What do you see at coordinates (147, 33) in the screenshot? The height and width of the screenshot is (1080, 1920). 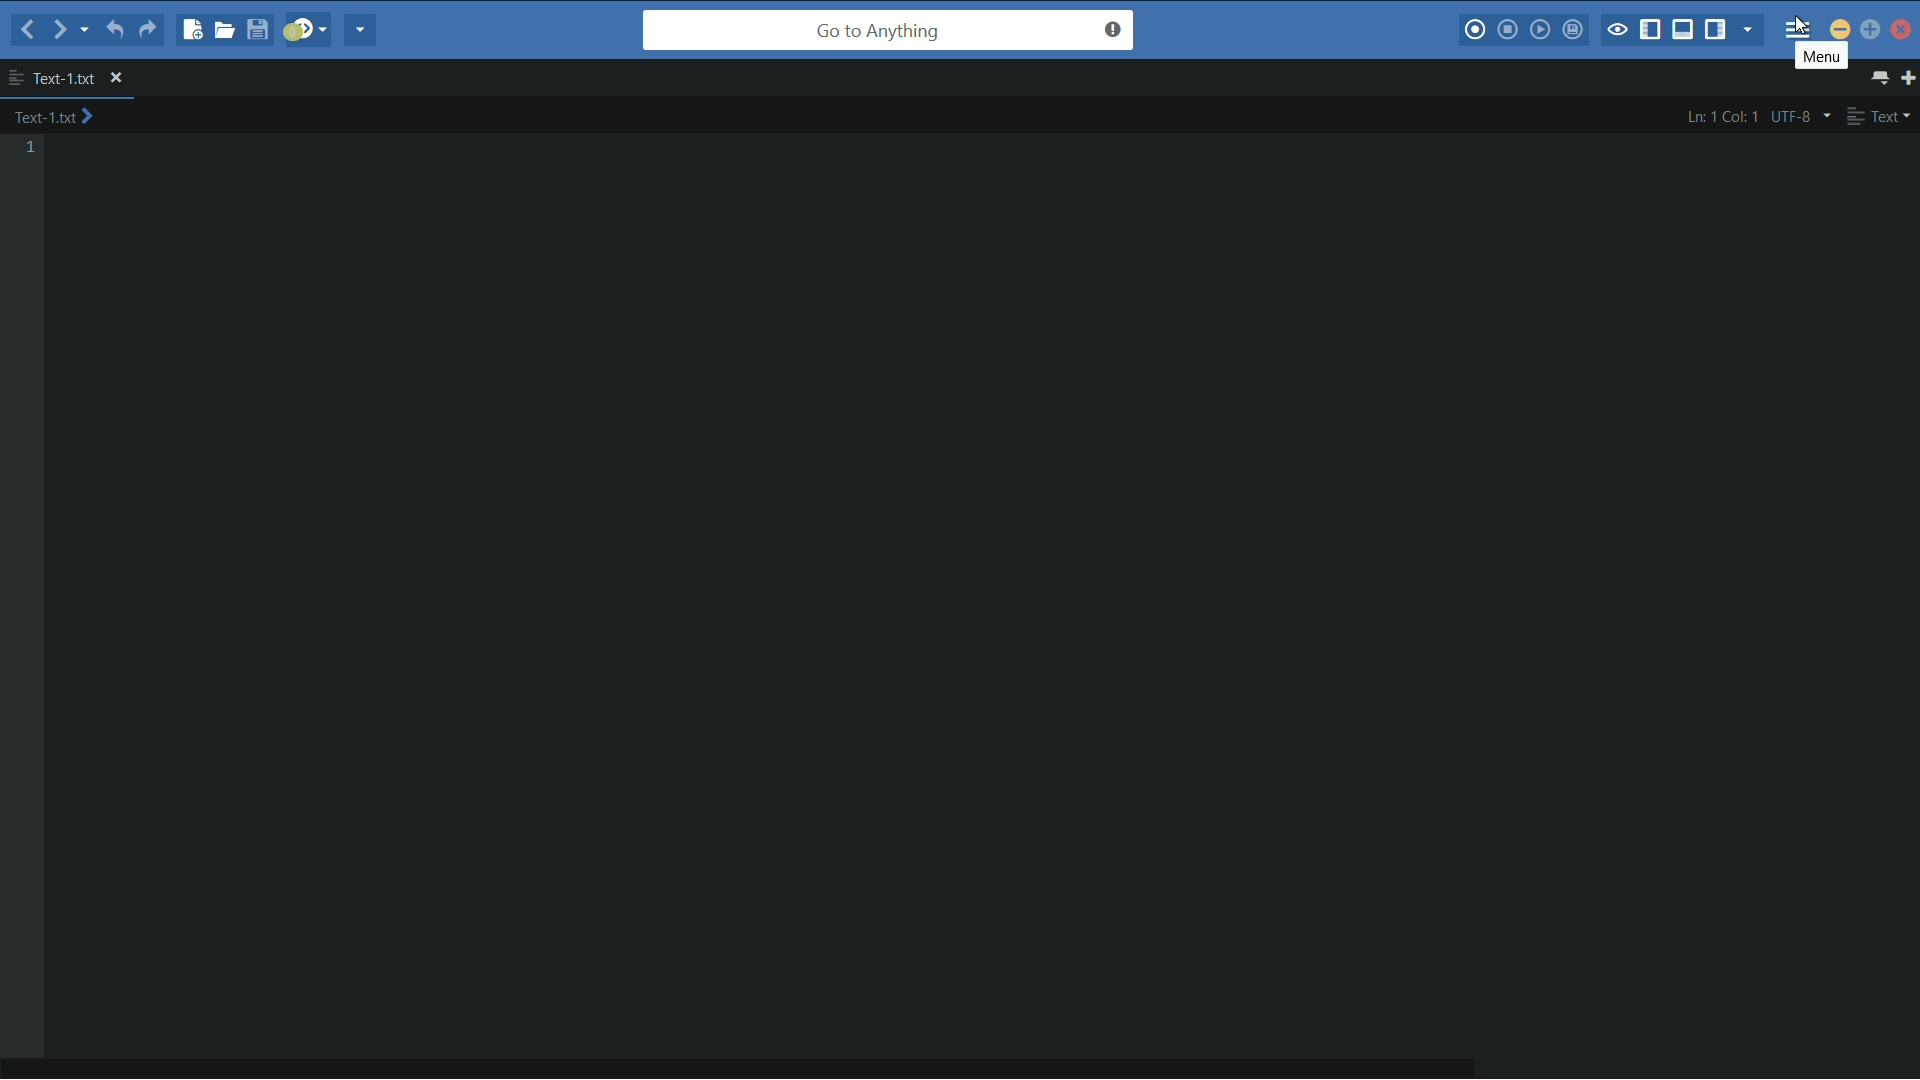 I see `redo` at bounding box center [147, 33].